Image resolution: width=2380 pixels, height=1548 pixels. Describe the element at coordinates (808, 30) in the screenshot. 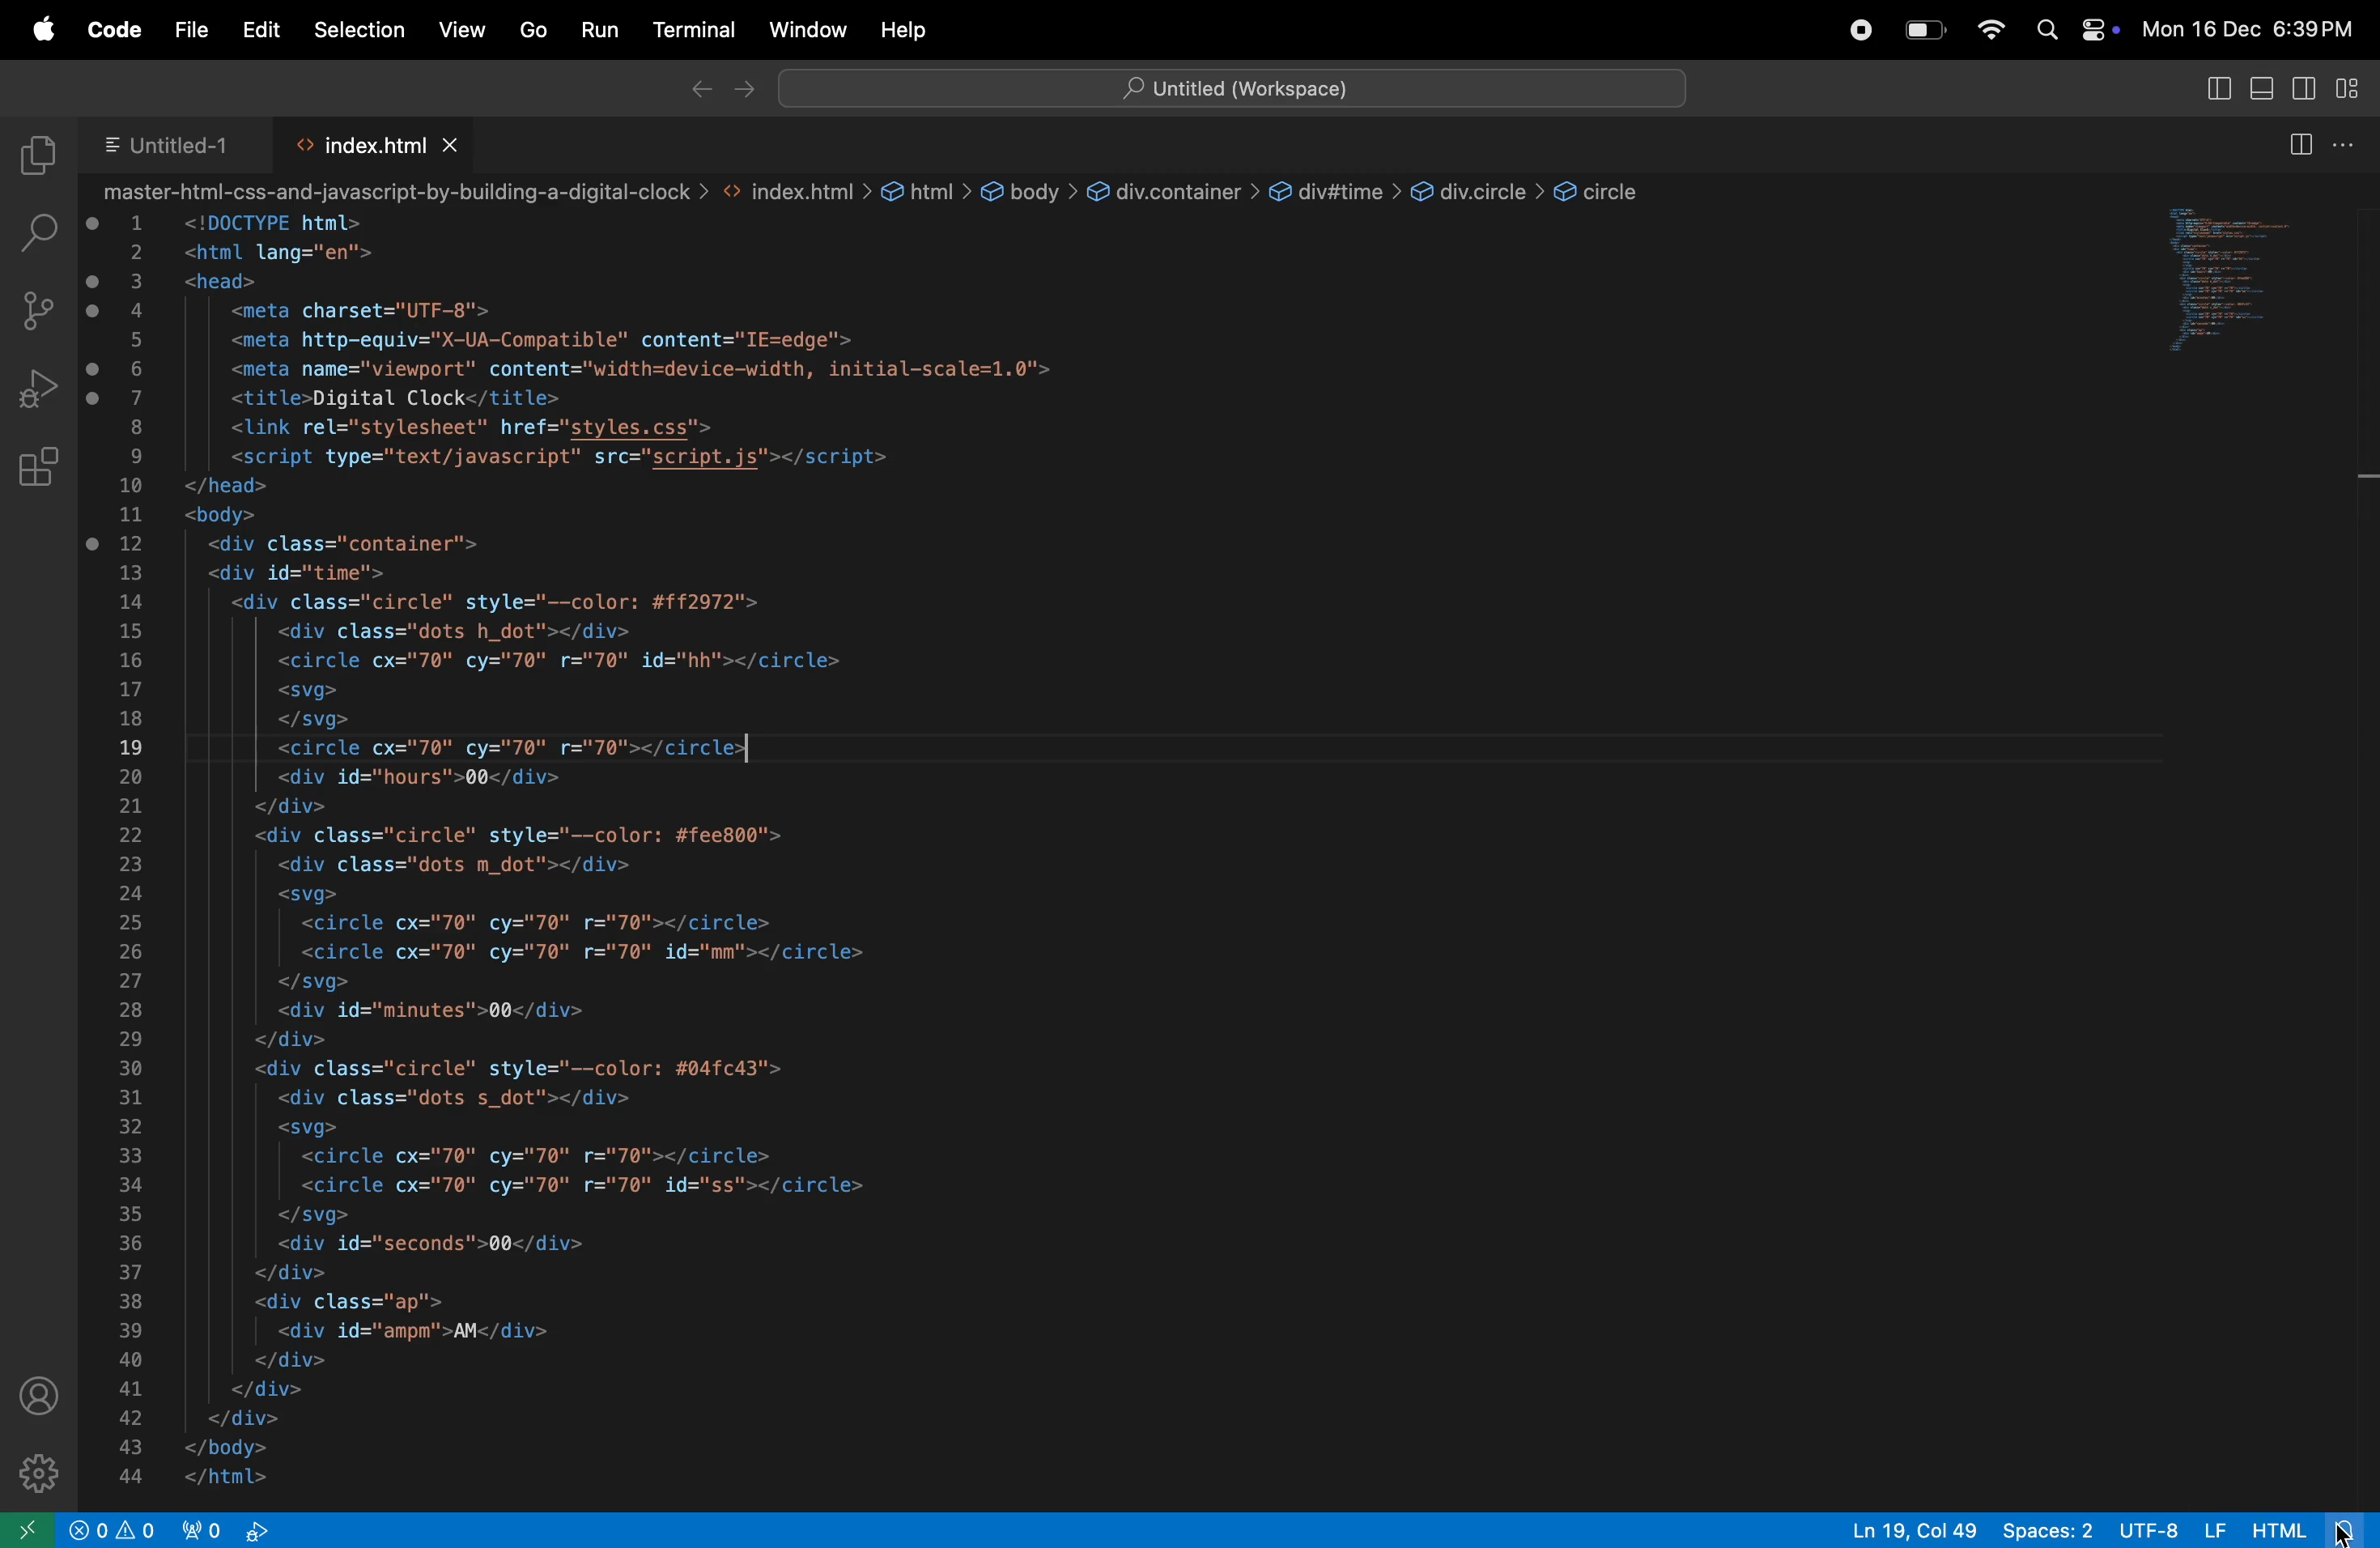

I see `windows` at that location.